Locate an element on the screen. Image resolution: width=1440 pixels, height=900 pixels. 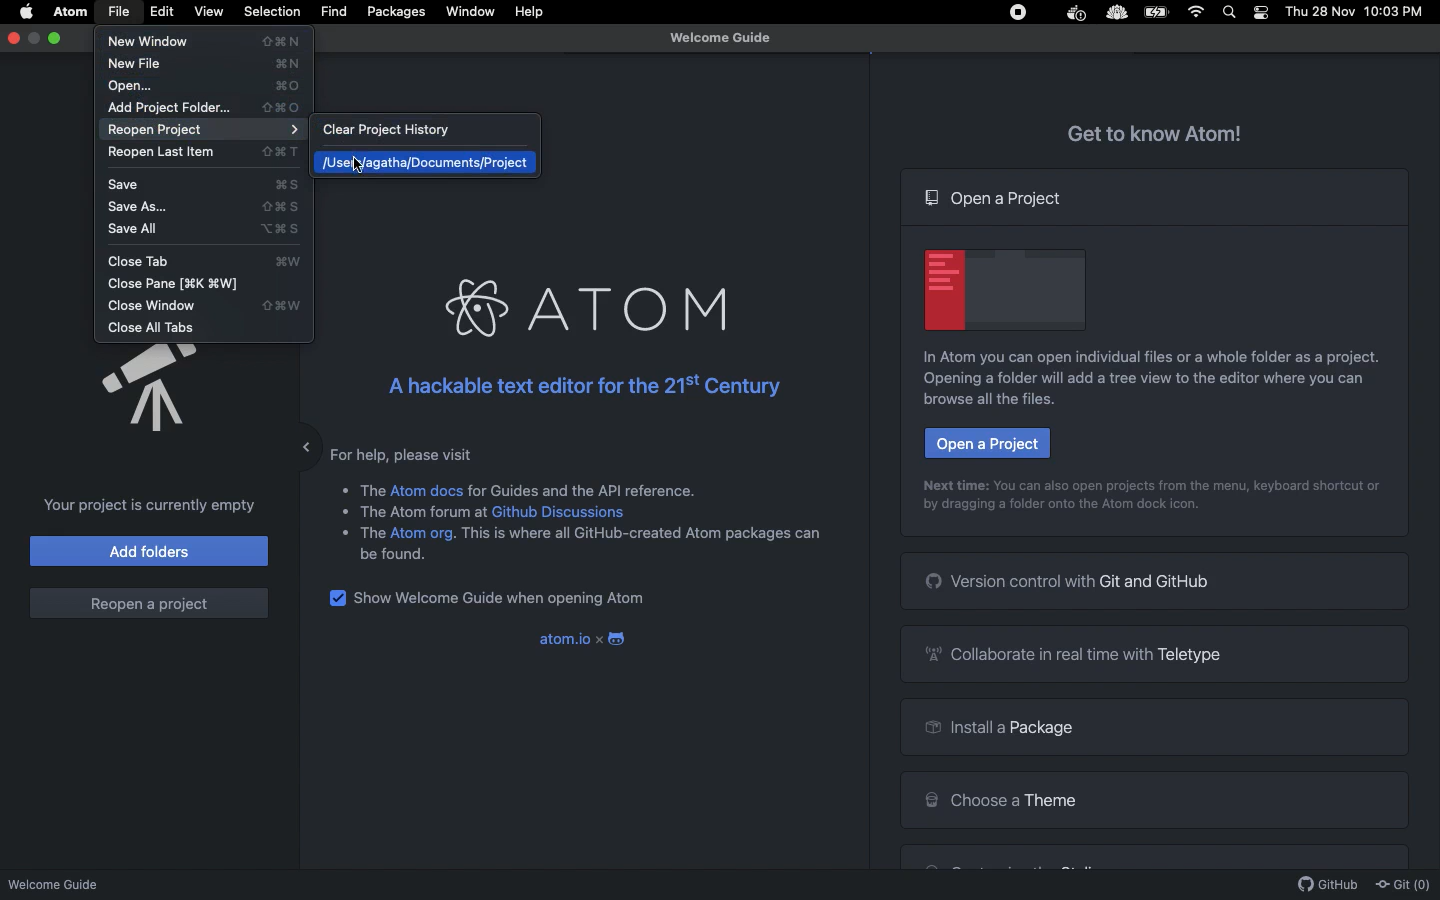
GitHub is located at coordinates (1328, 885).